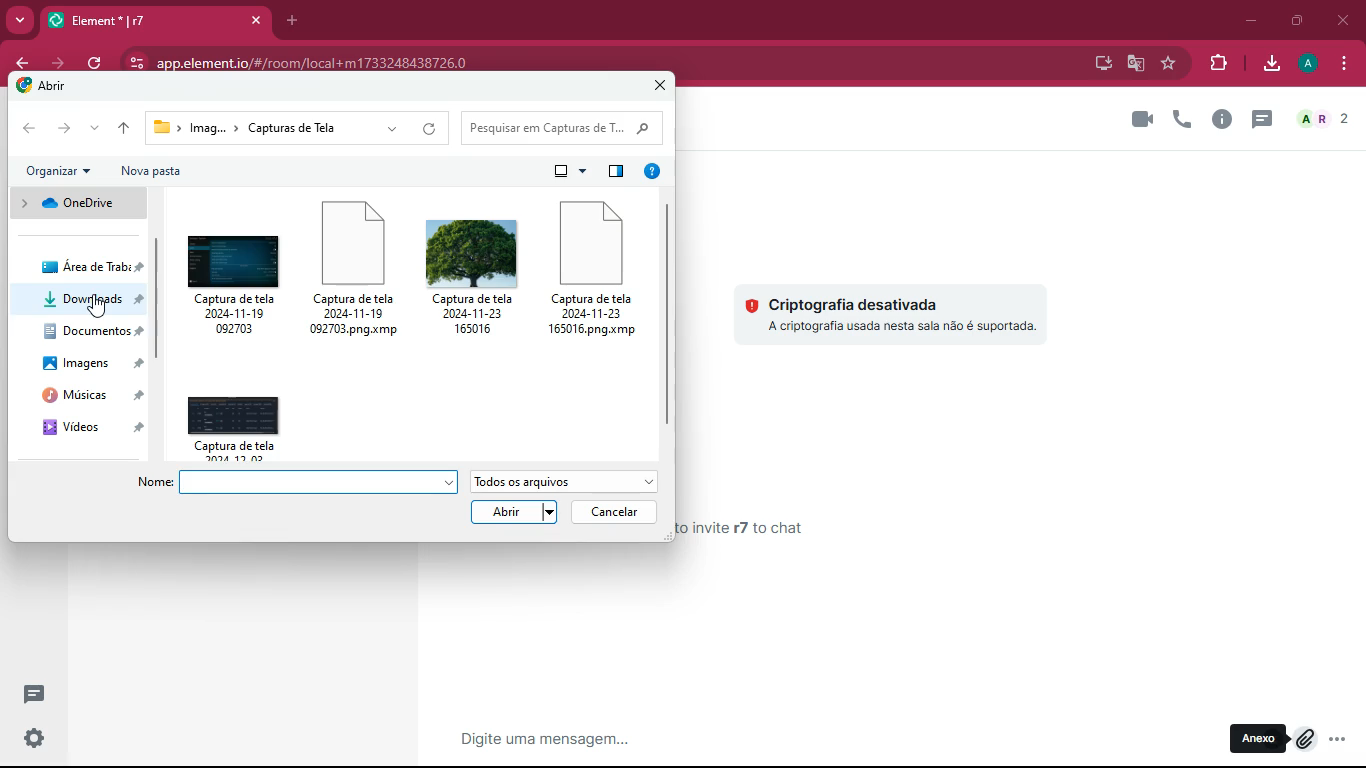  What do you see at coordinates (79, 203) in the screenshot?
I see `onedrive` at bounding box center [79, 203].